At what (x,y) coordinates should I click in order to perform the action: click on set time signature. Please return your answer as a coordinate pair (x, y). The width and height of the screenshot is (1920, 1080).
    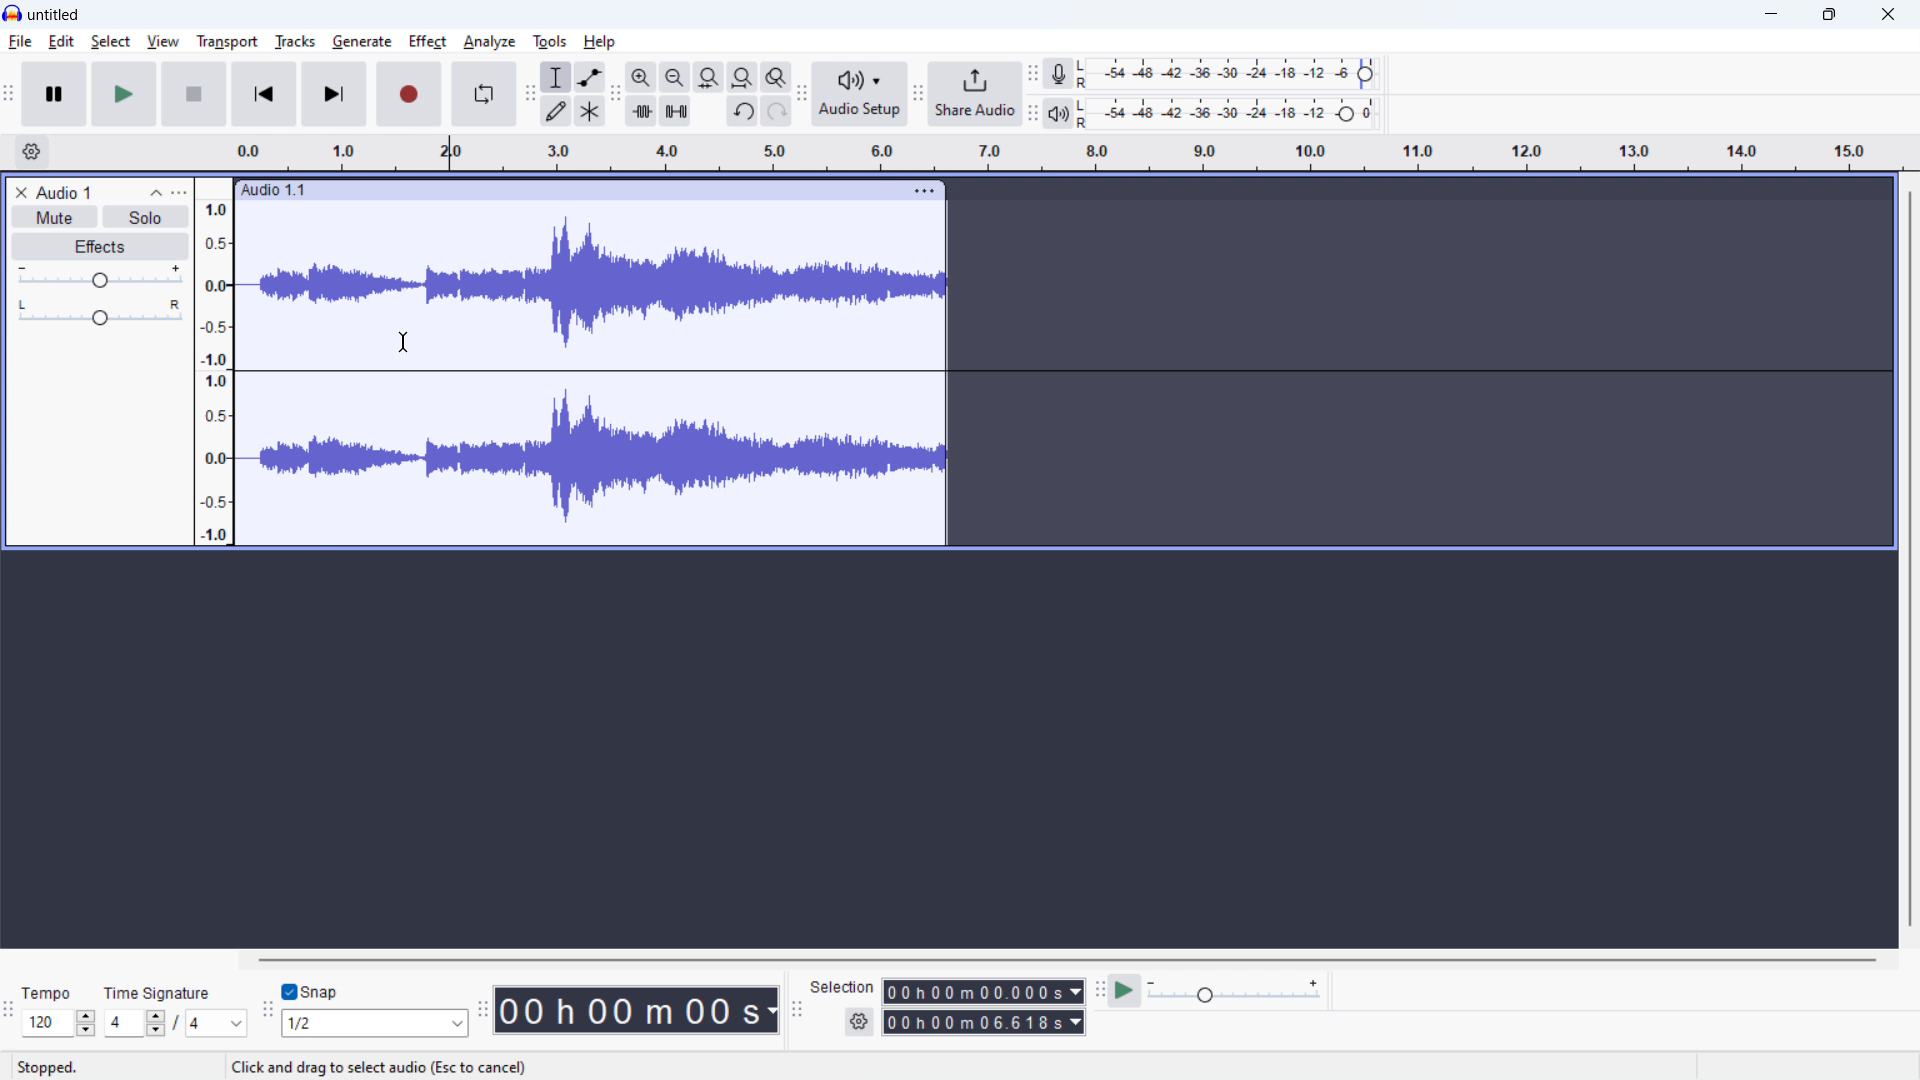
    Looking at the image, I should click on (176, 1023).